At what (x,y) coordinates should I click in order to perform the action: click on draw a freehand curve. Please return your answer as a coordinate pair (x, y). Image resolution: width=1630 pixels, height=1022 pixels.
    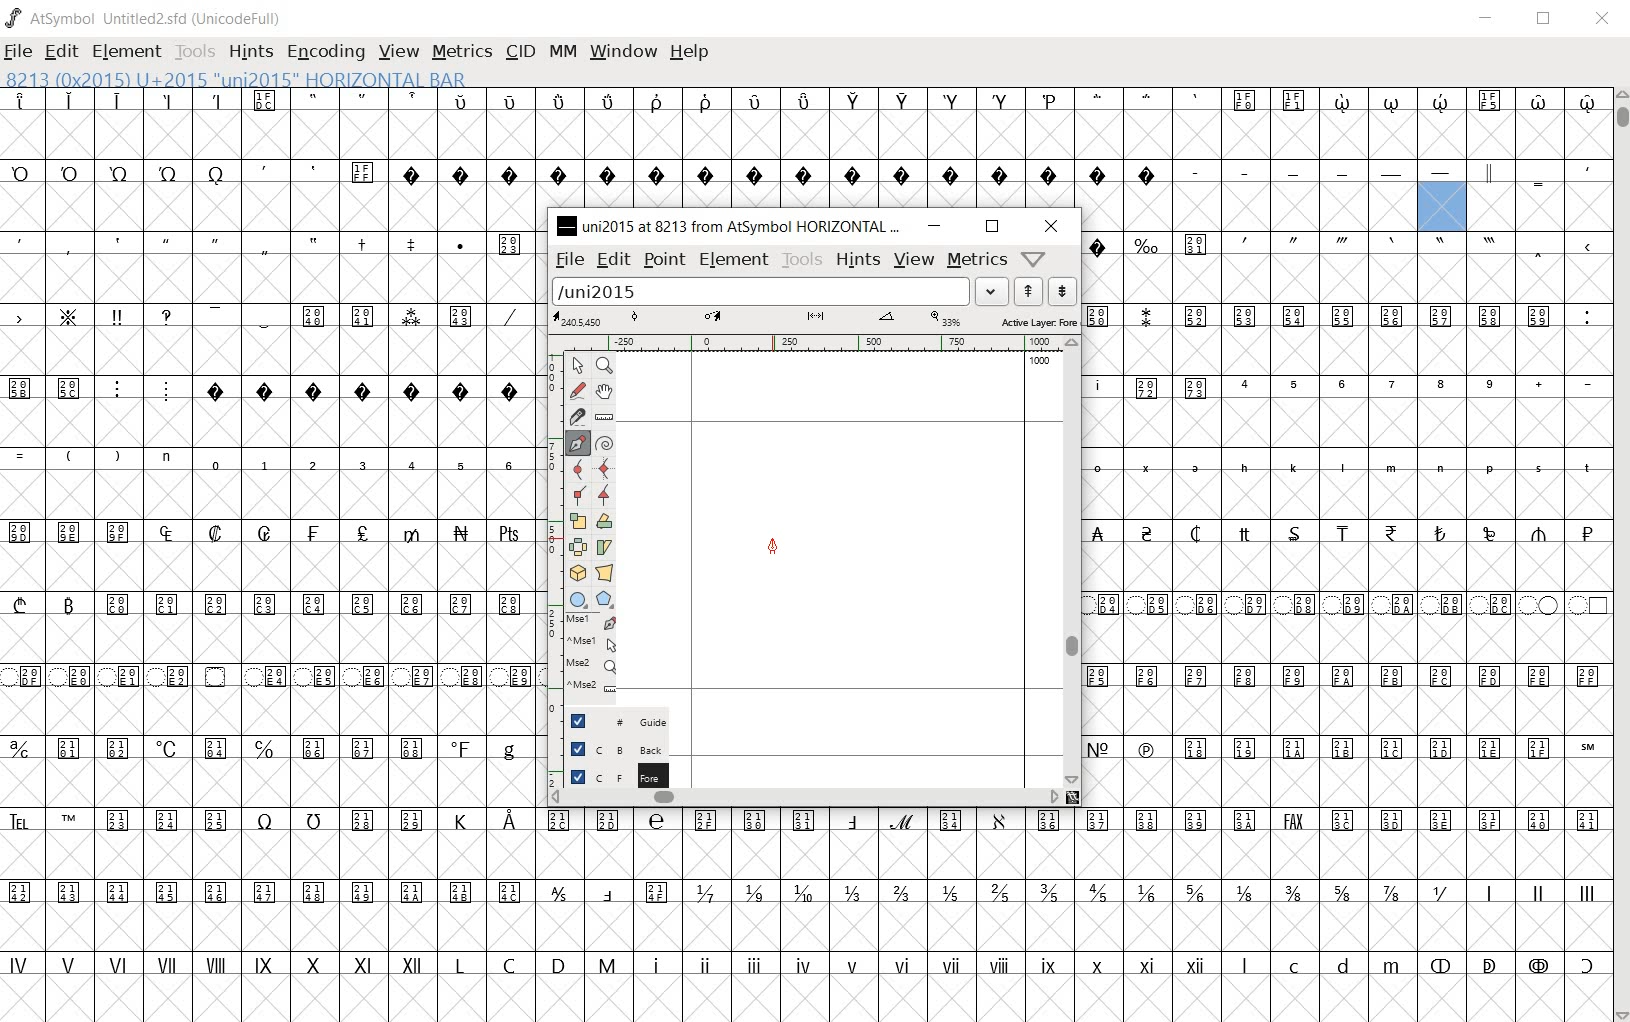
    Looking at the image, I should click on (577, 390).